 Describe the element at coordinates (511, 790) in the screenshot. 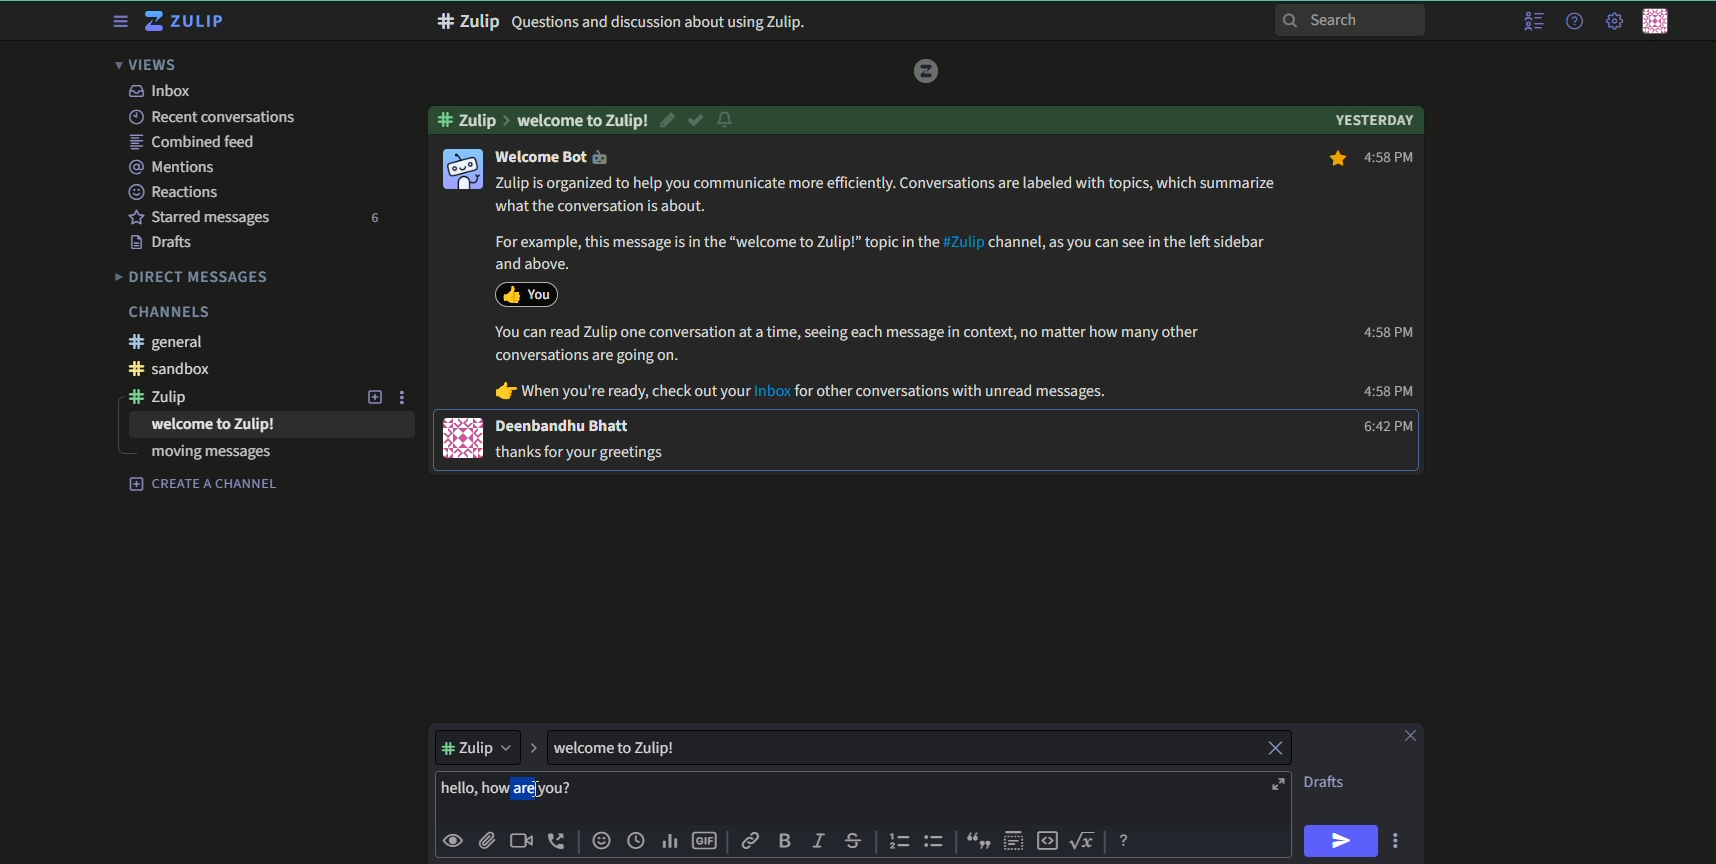

I see `highlighted text` at that location.